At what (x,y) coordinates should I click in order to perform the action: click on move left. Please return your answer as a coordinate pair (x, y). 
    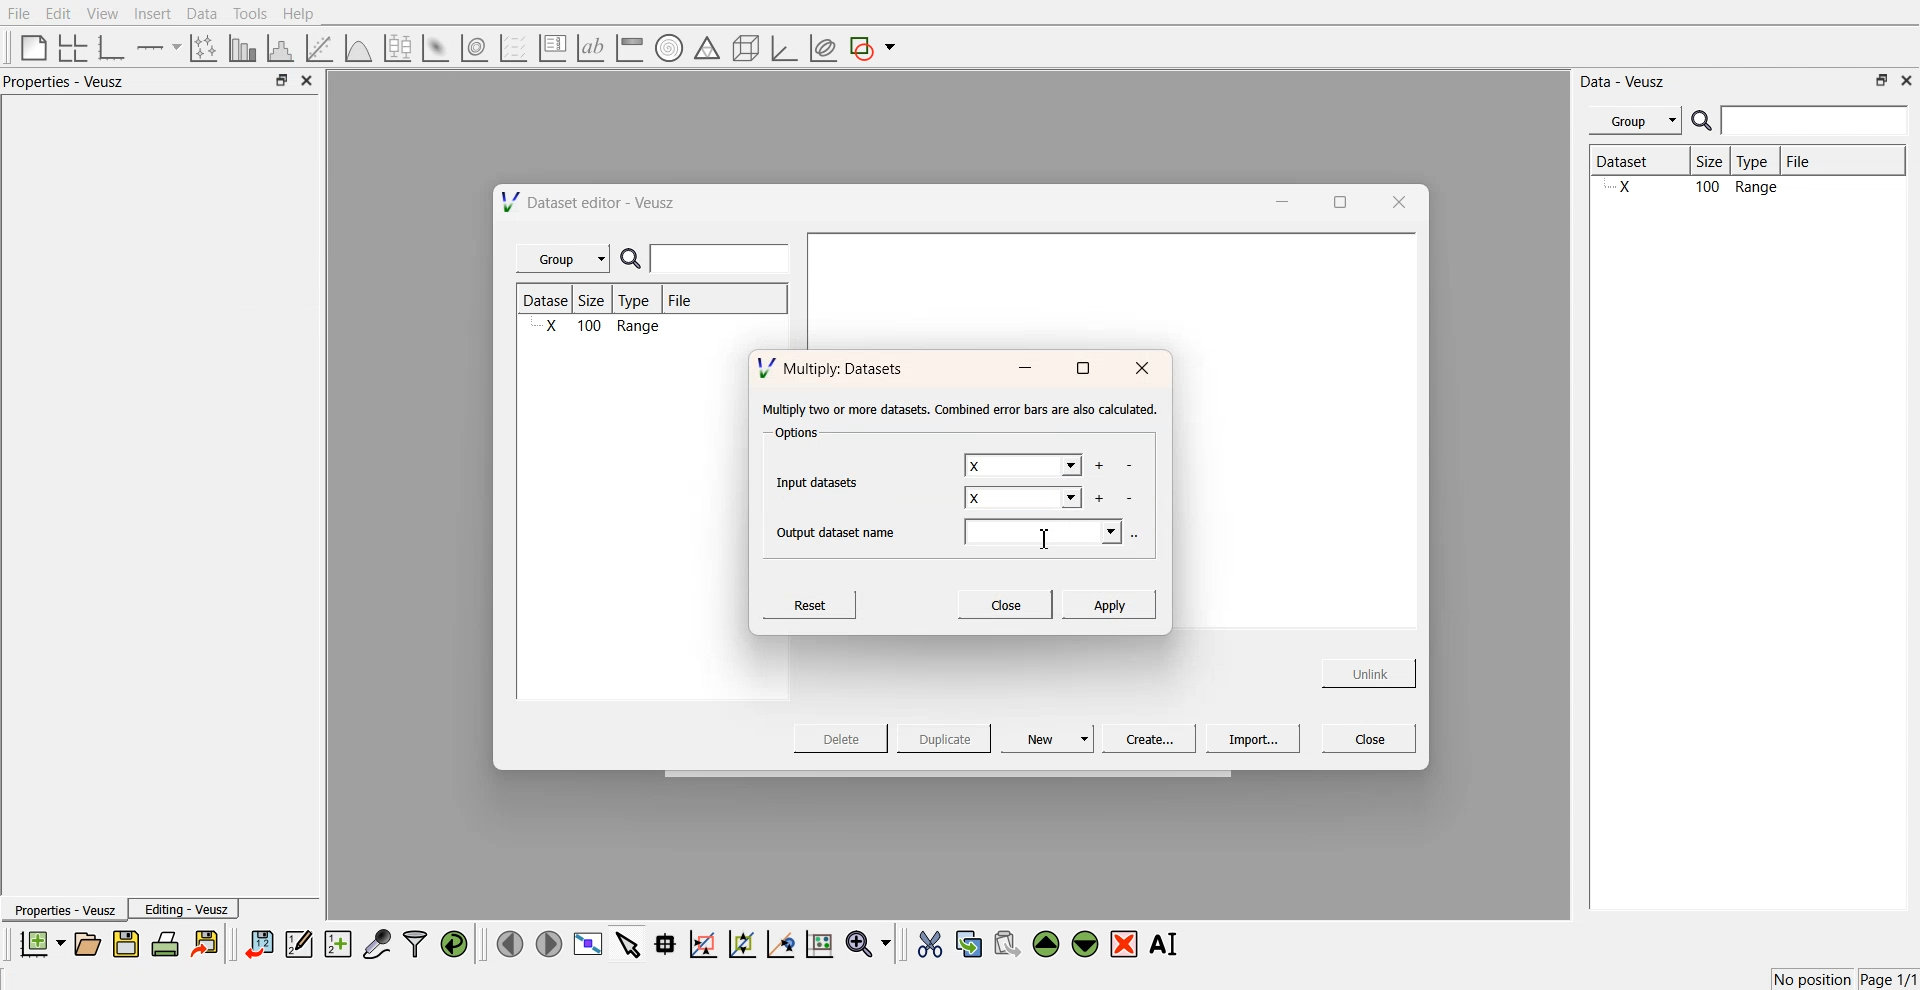
    Looking at the image, I should click on (510, 943).